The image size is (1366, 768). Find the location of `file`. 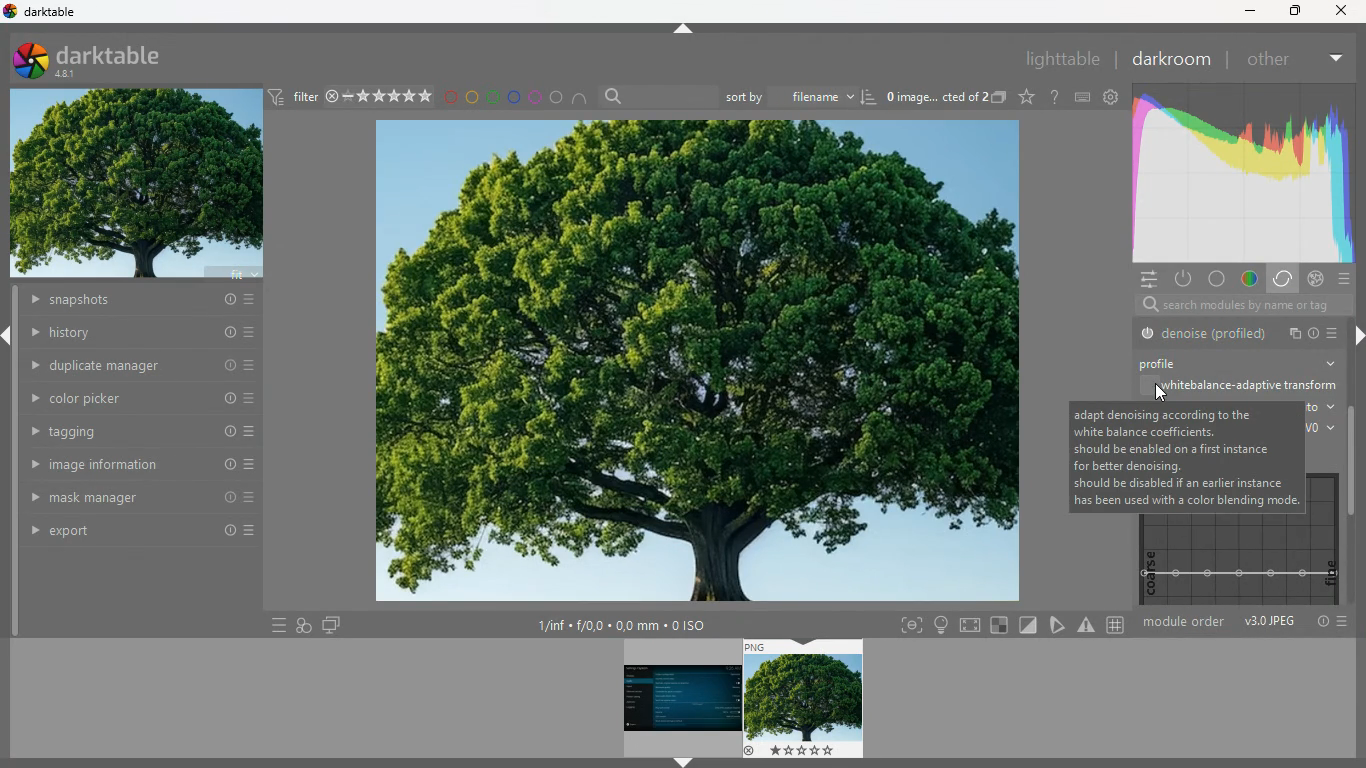

file is located at coordinates (1292, 334).